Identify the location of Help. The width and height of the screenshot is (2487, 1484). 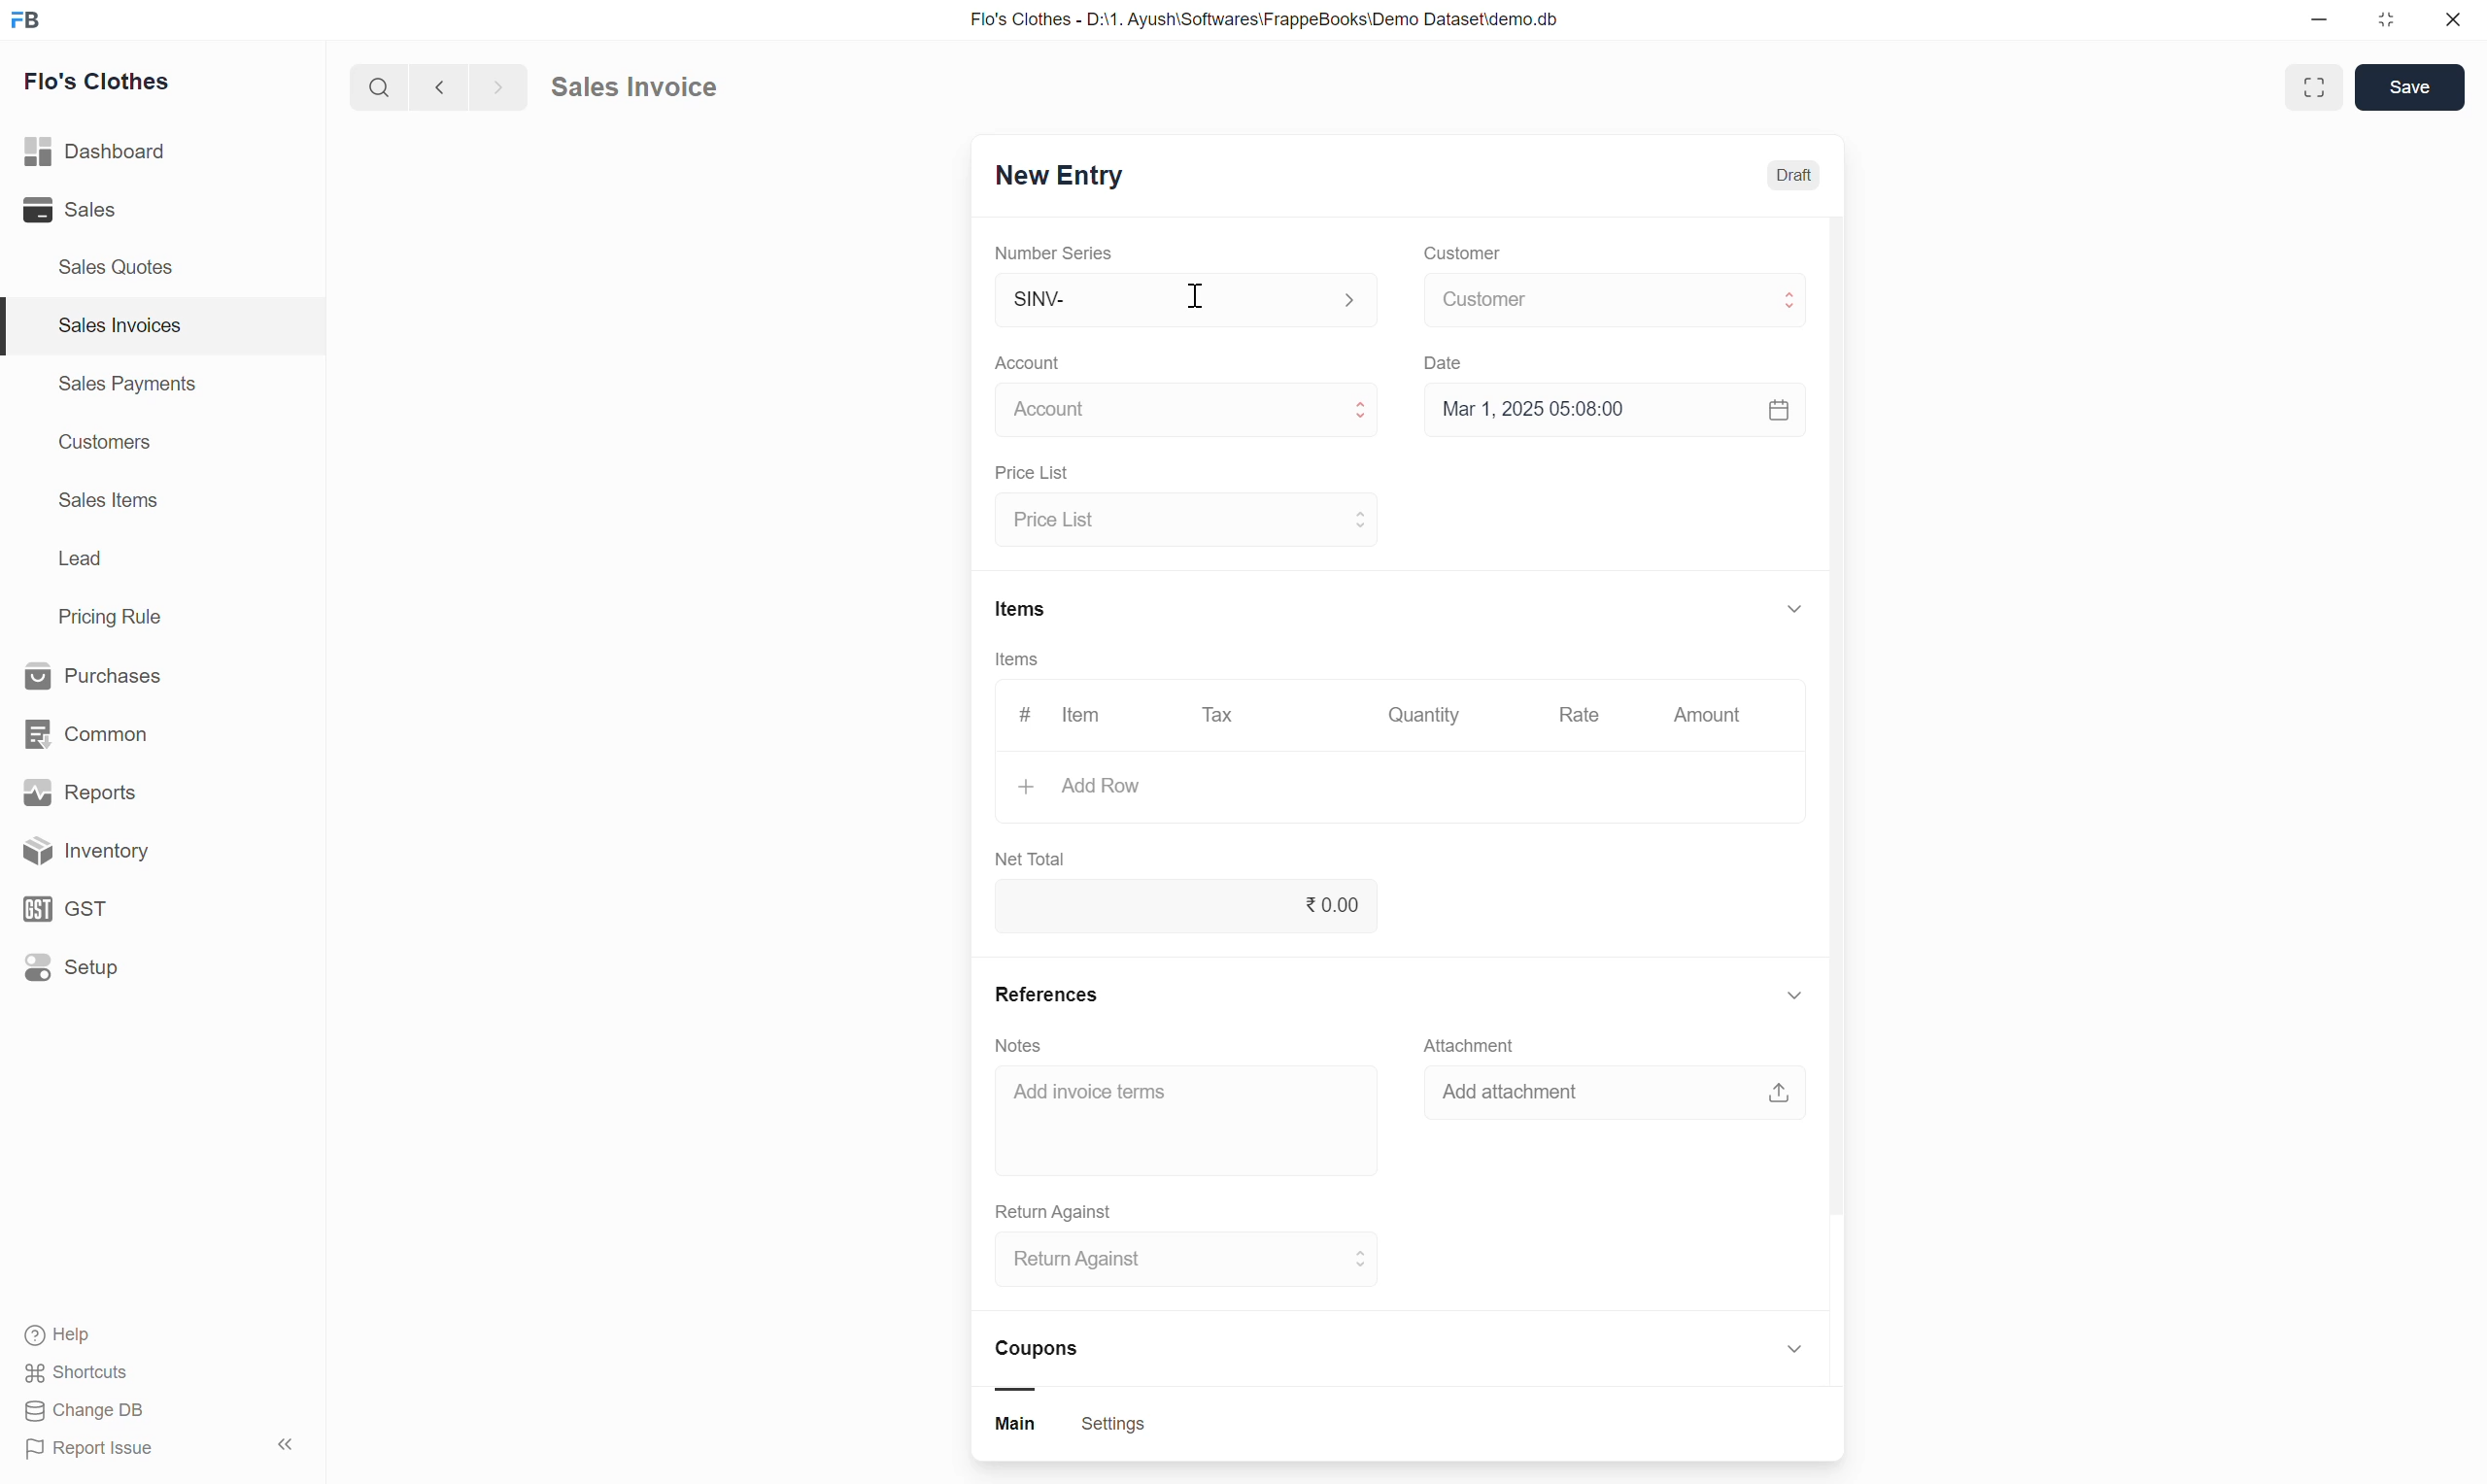
(105, 1334).